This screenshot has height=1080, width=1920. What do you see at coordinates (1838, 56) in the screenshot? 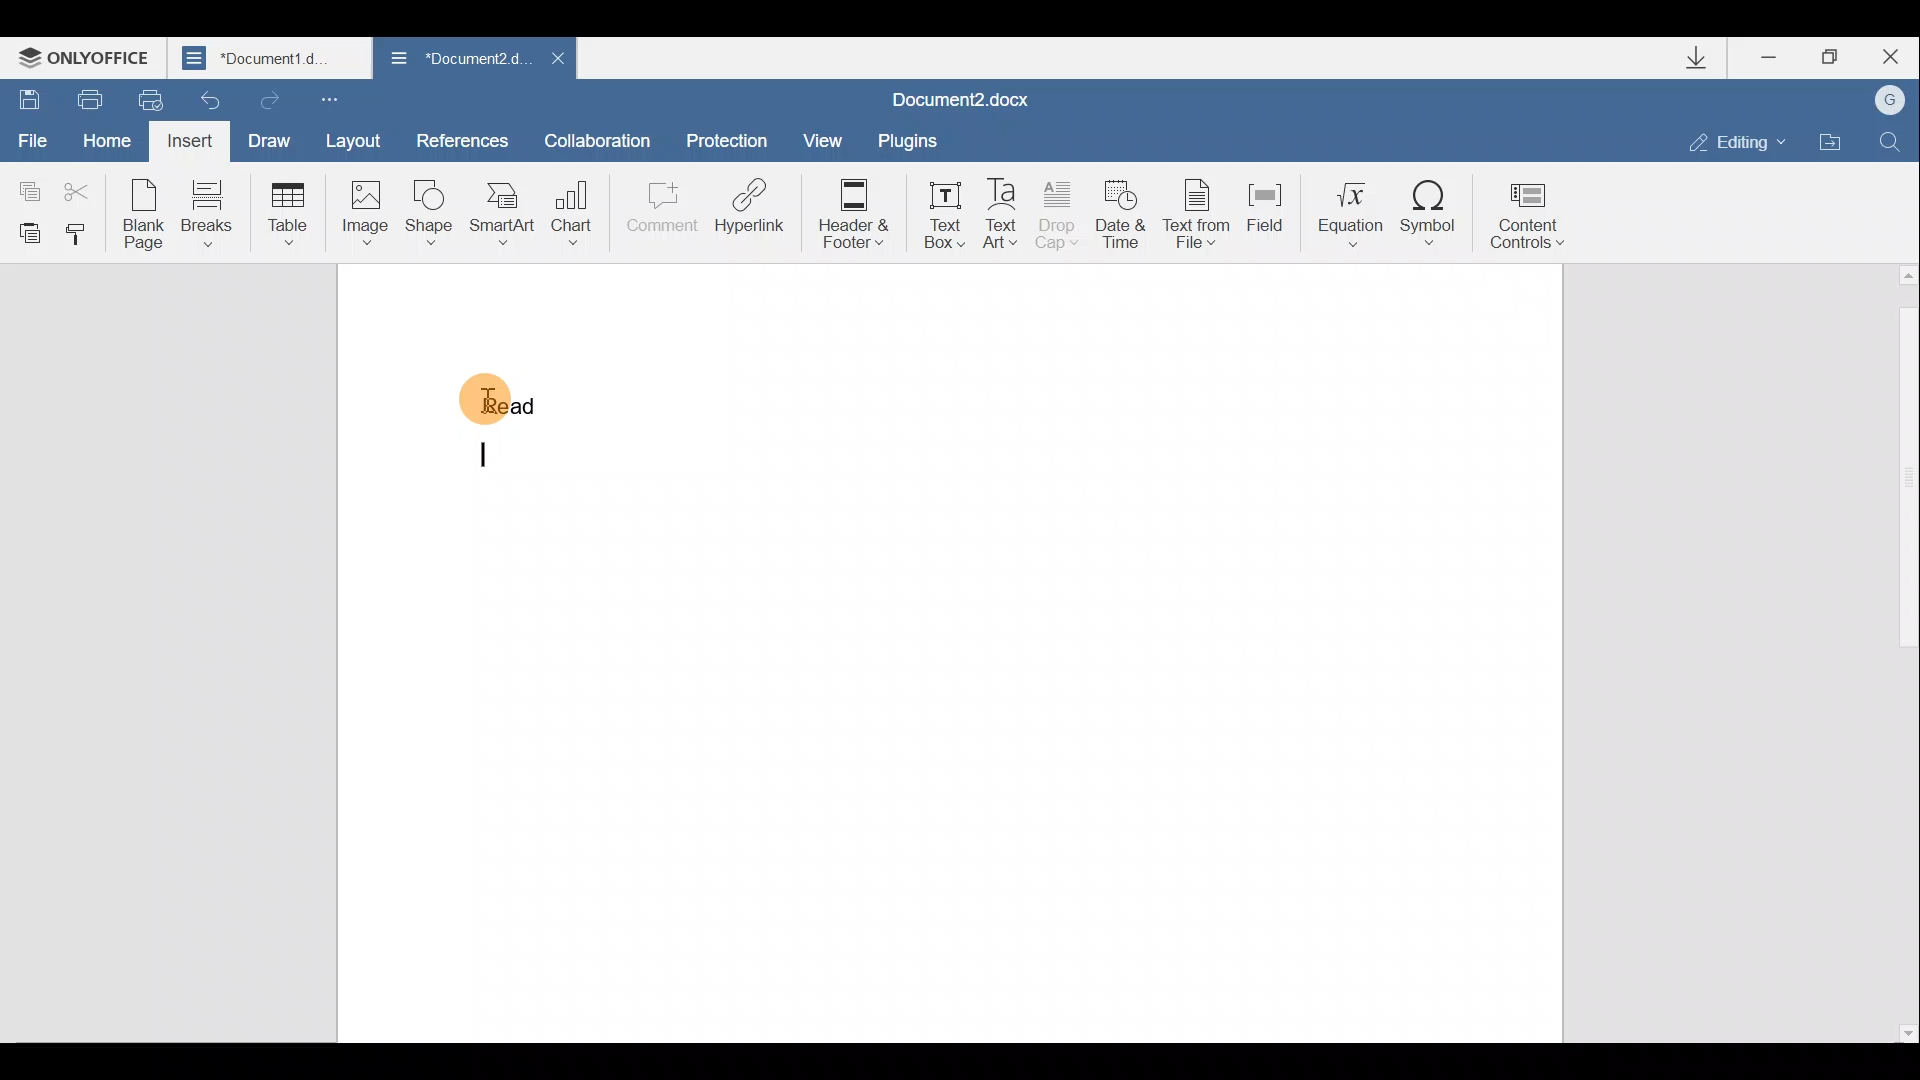
I see `Maximize` at bounding box center [1838, 56].